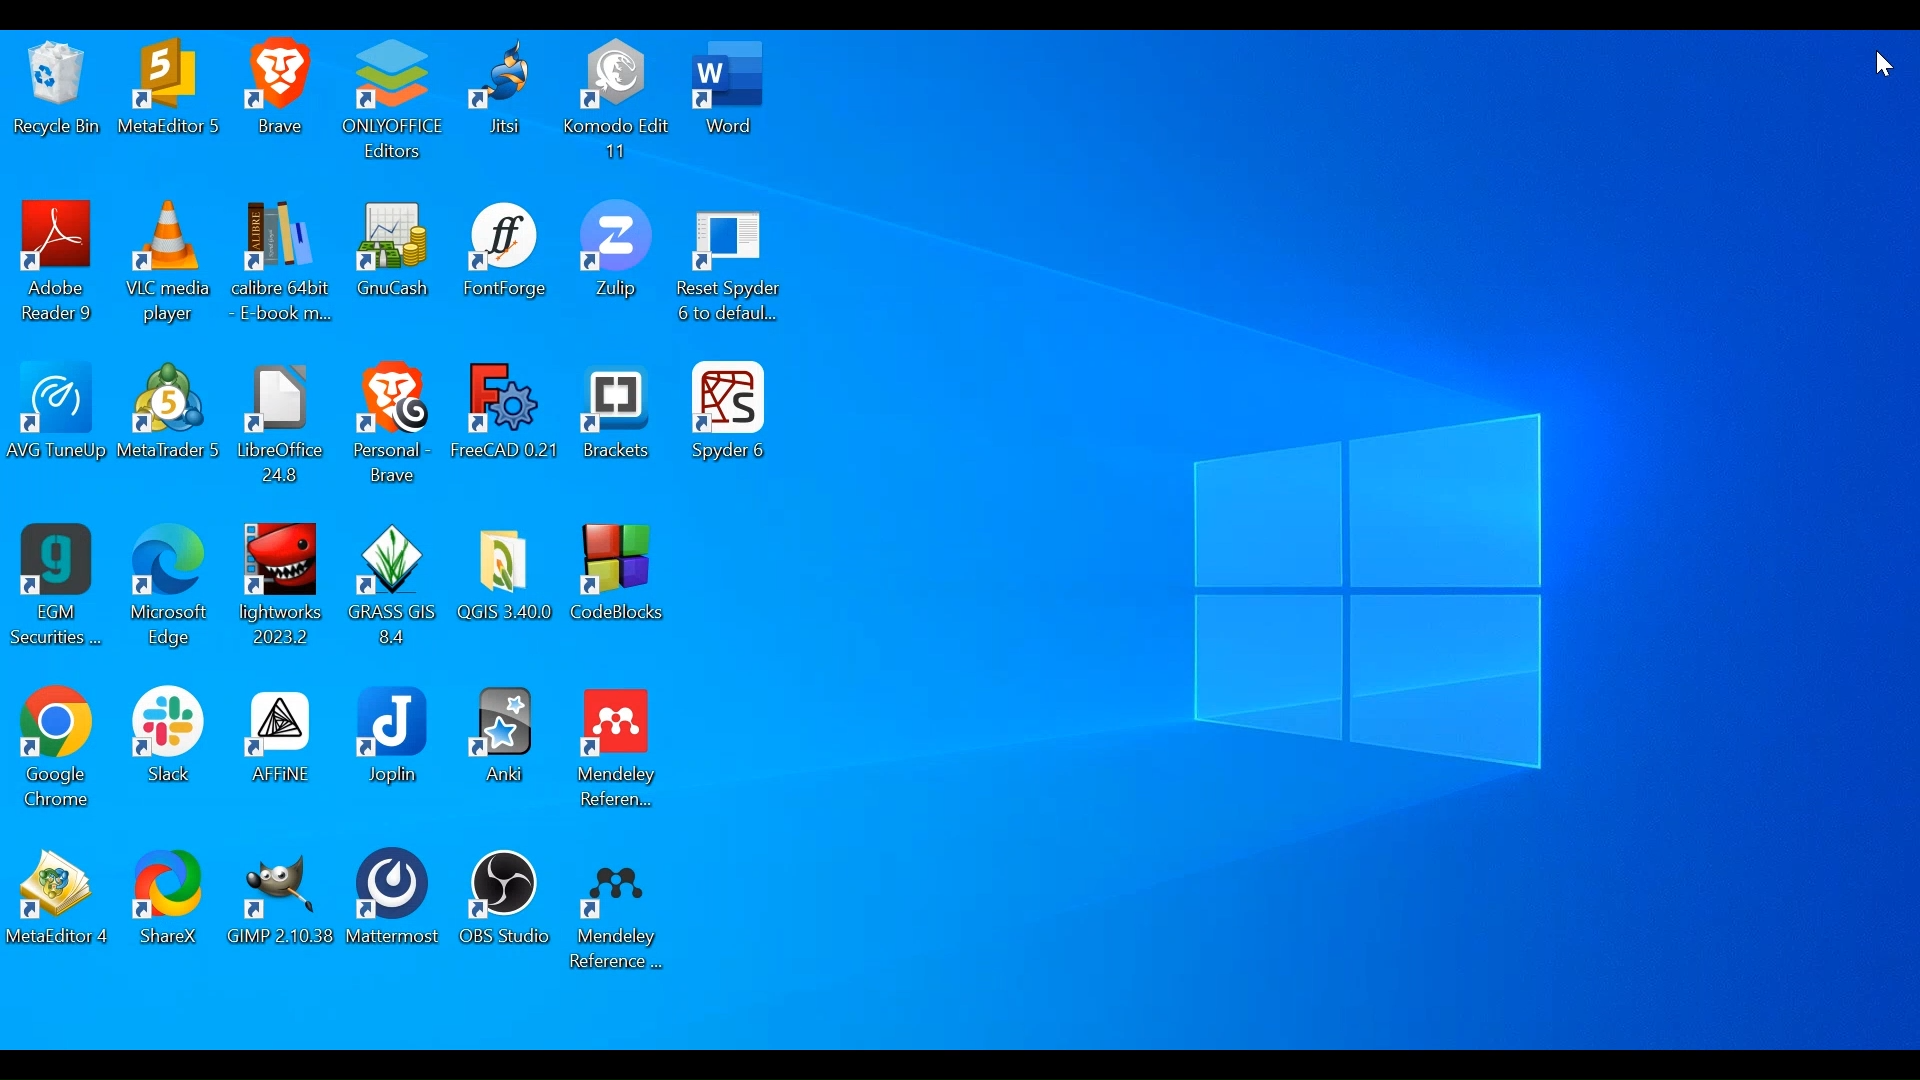  What do you see at coordinates (170, 589) in the screenshot?
I see `Microsoft Edge ` at bounding box center [170, 589].